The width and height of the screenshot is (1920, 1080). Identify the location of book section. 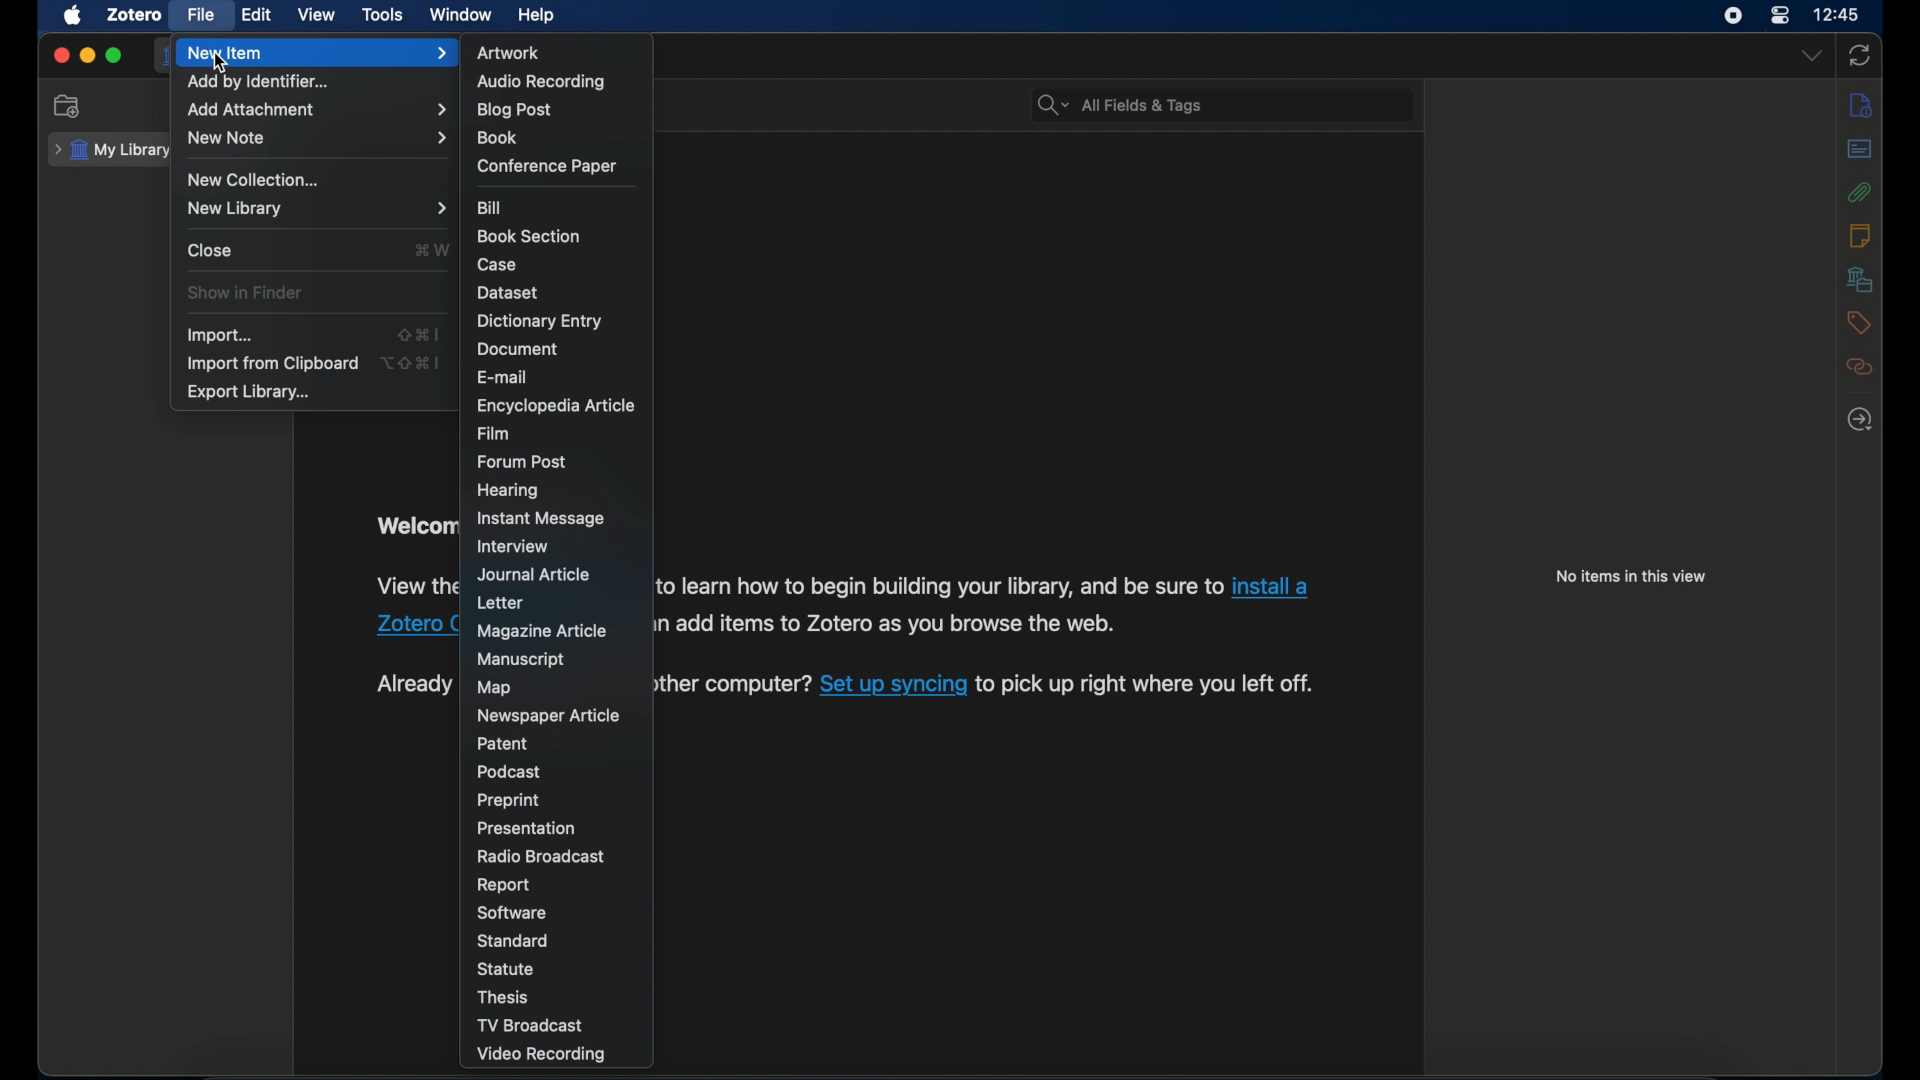
(528, 235).